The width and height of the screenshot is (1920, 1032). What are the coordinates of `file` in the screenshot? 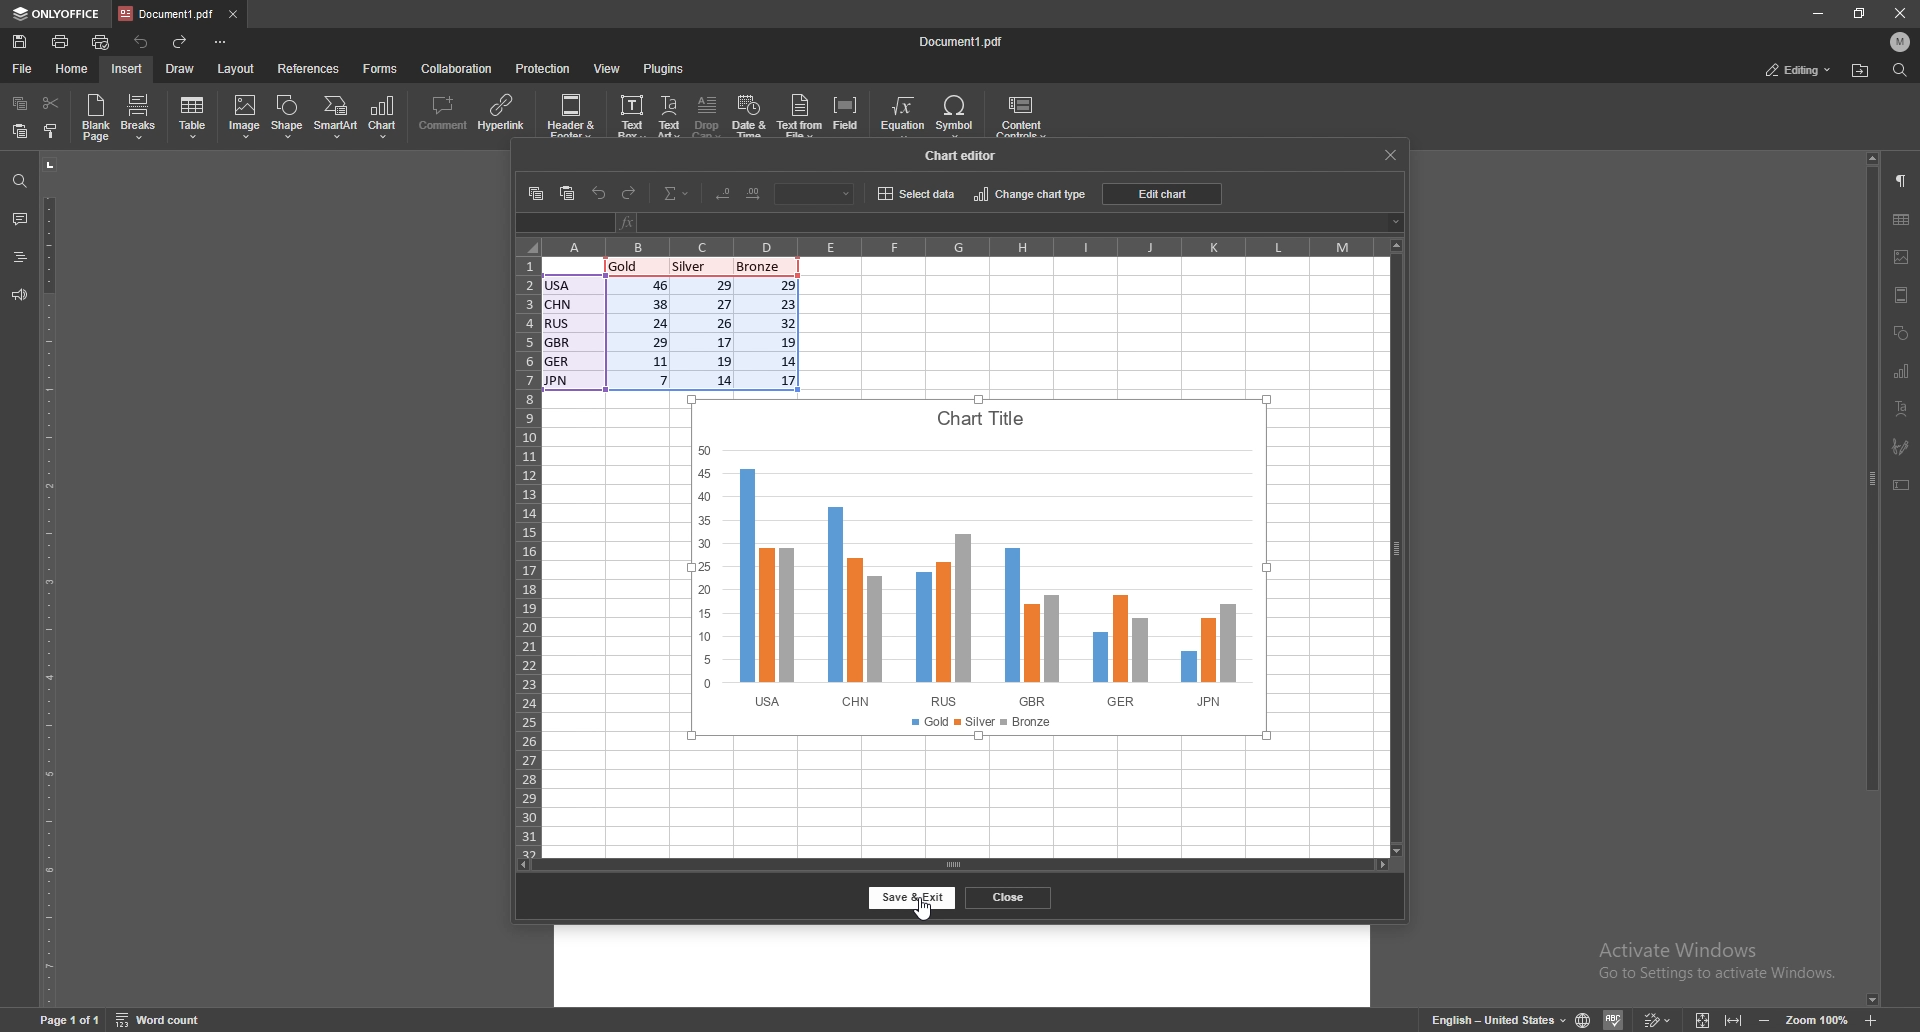 It's located at (23, 68).